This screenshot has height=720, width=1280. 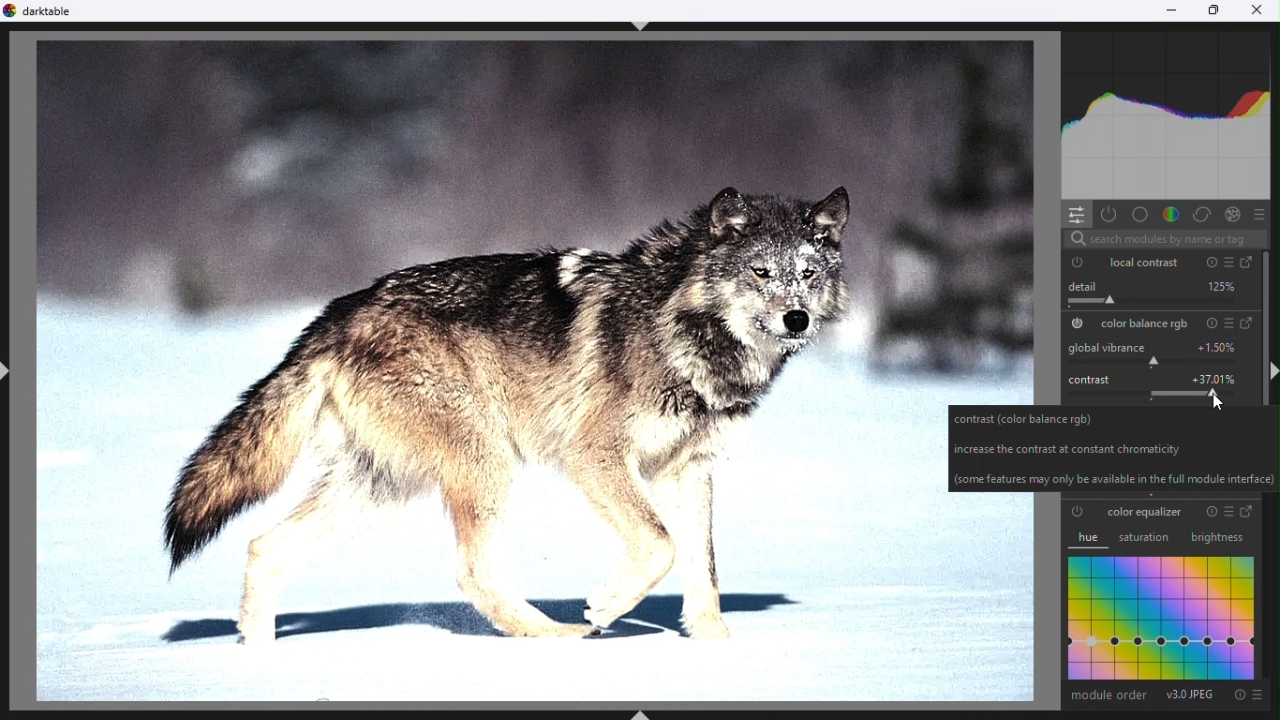 What do you see at coordinates (1203, 212) in the screenshot?
I see `correct` at bounding box center [1203, 212].